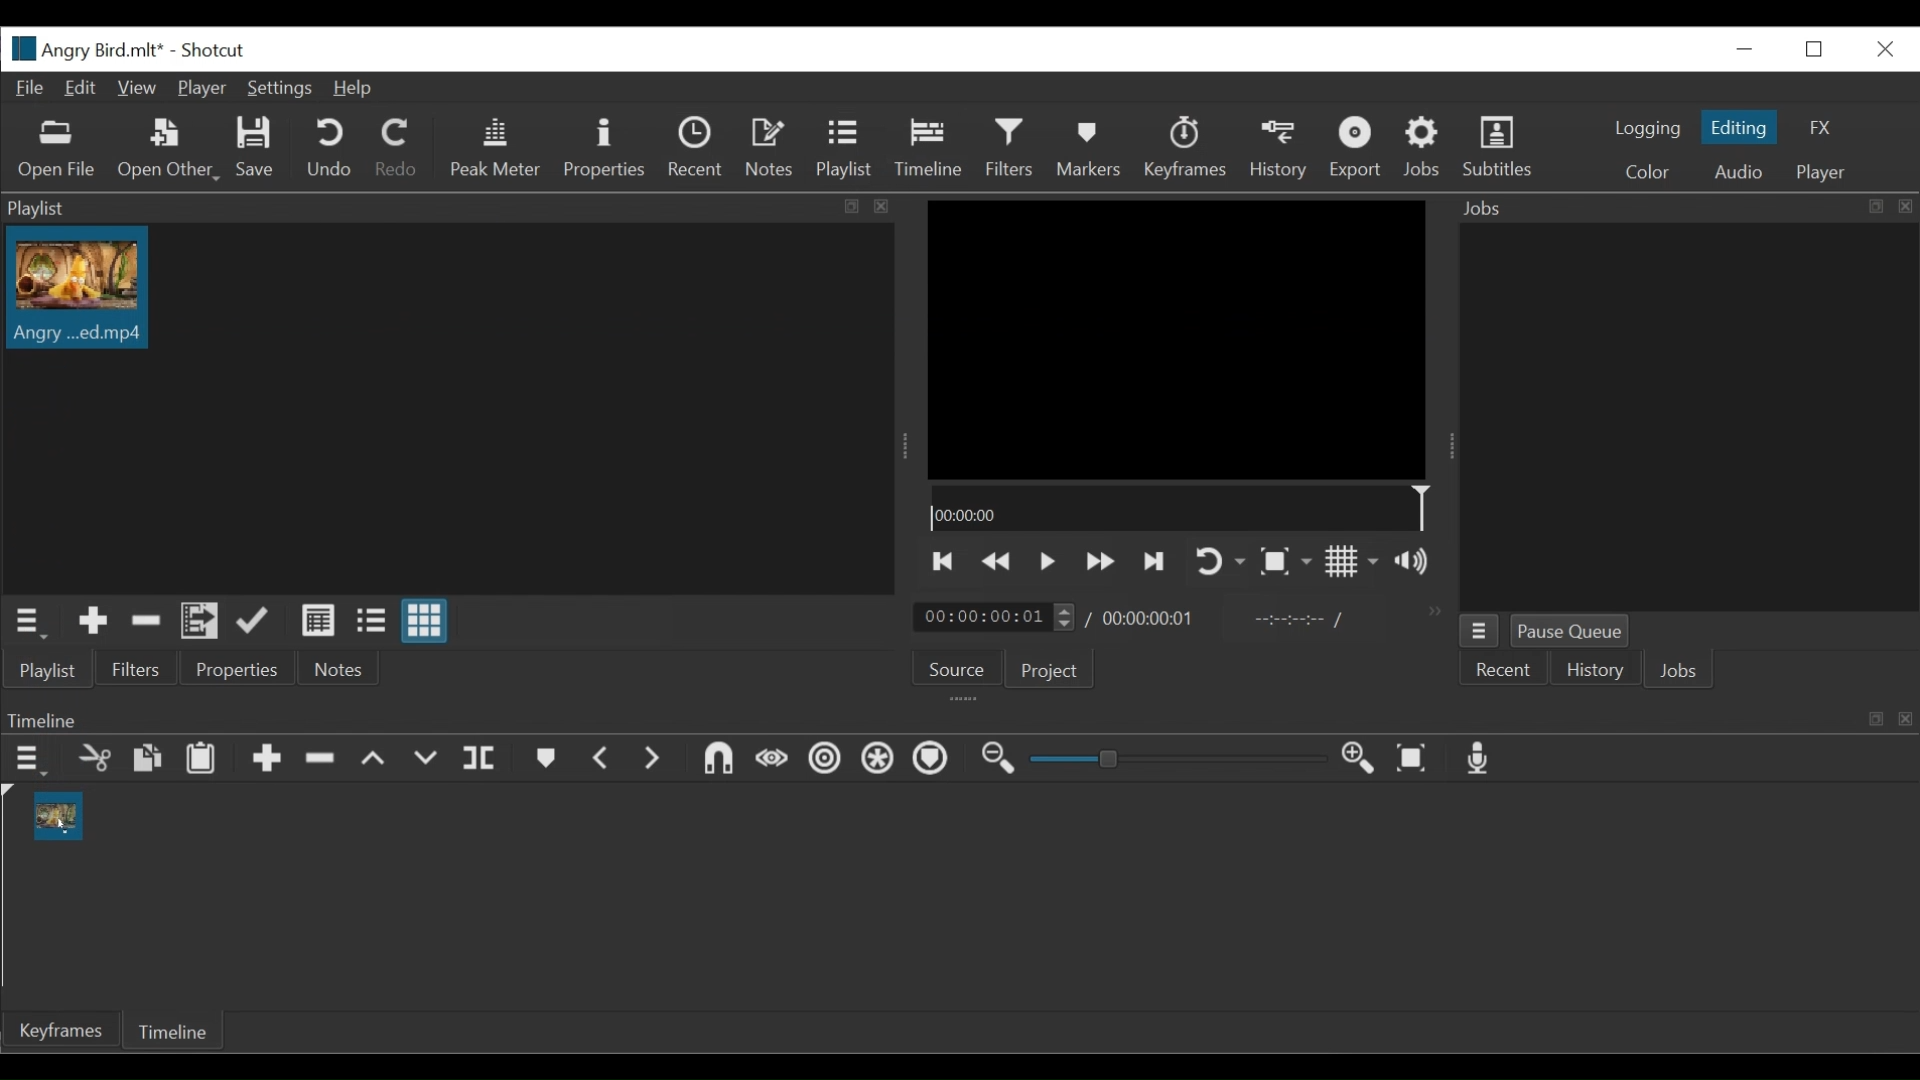  What do you see at coordinates (875, 758) in the screenshot?
I see `Ripple all tracks` at bounding box center [875, 758].